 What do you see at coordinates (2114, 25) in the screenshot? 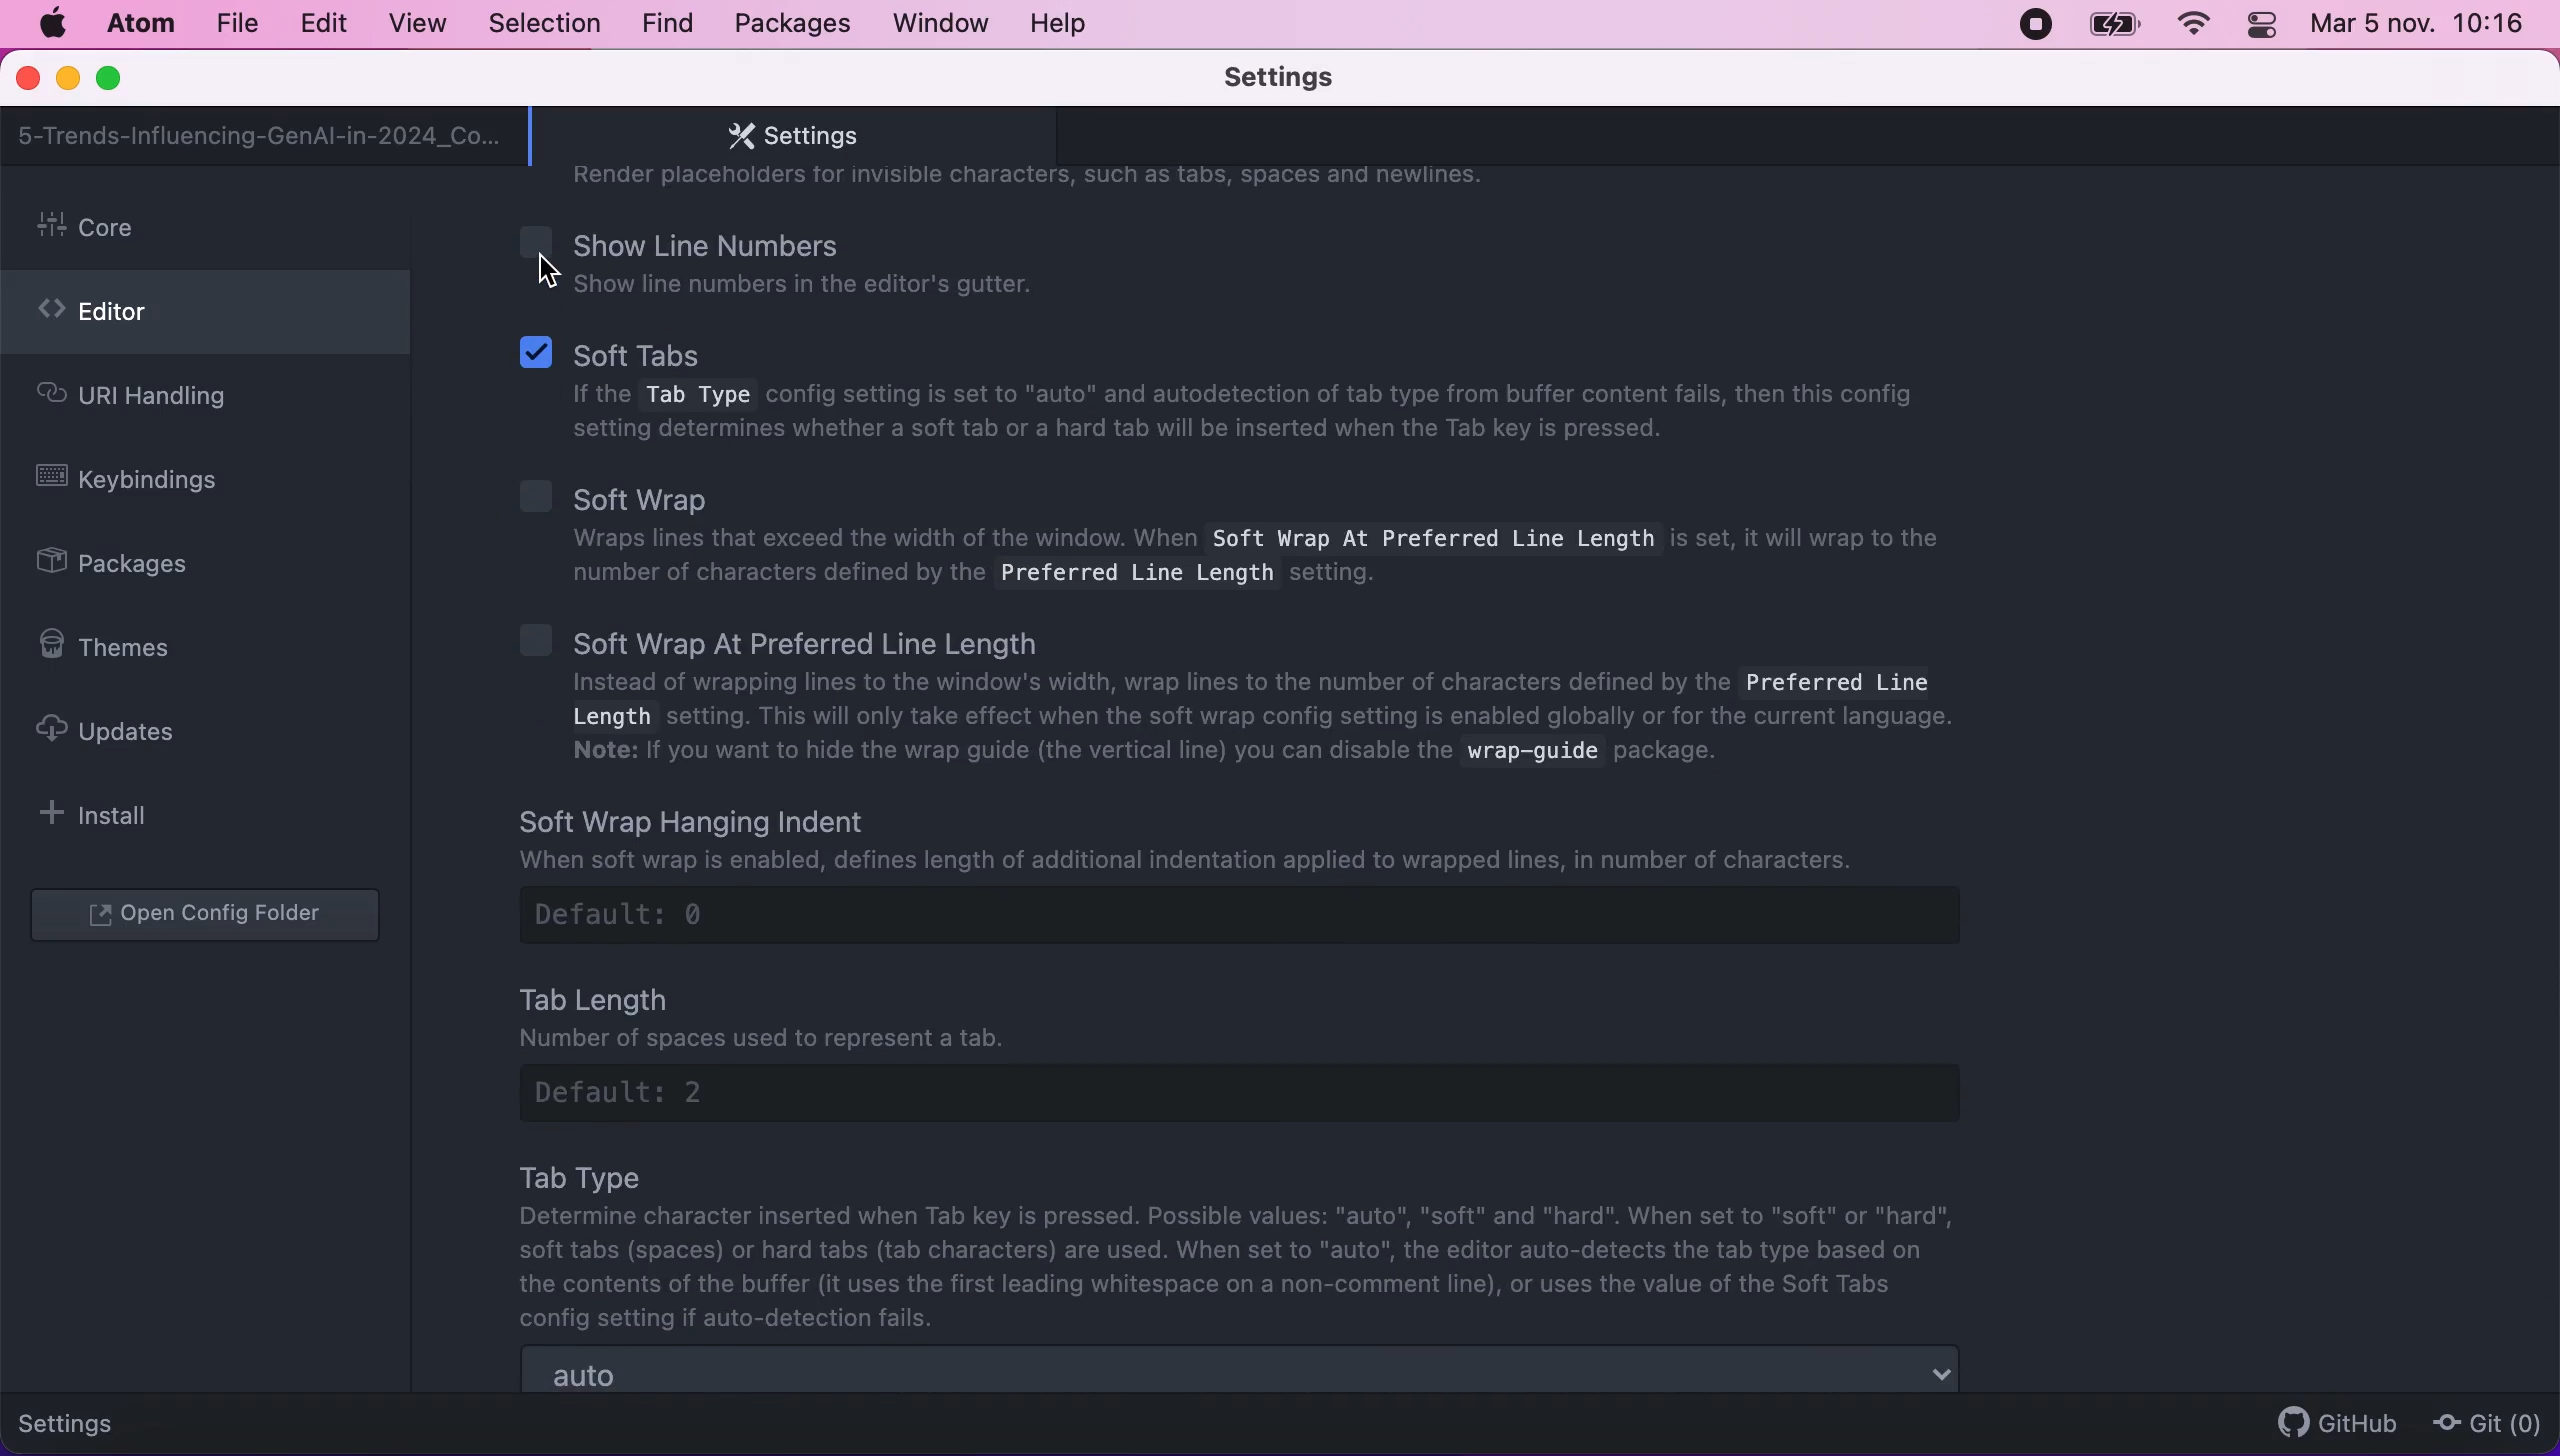
I see `battery` at bounding box center [2114, 25].